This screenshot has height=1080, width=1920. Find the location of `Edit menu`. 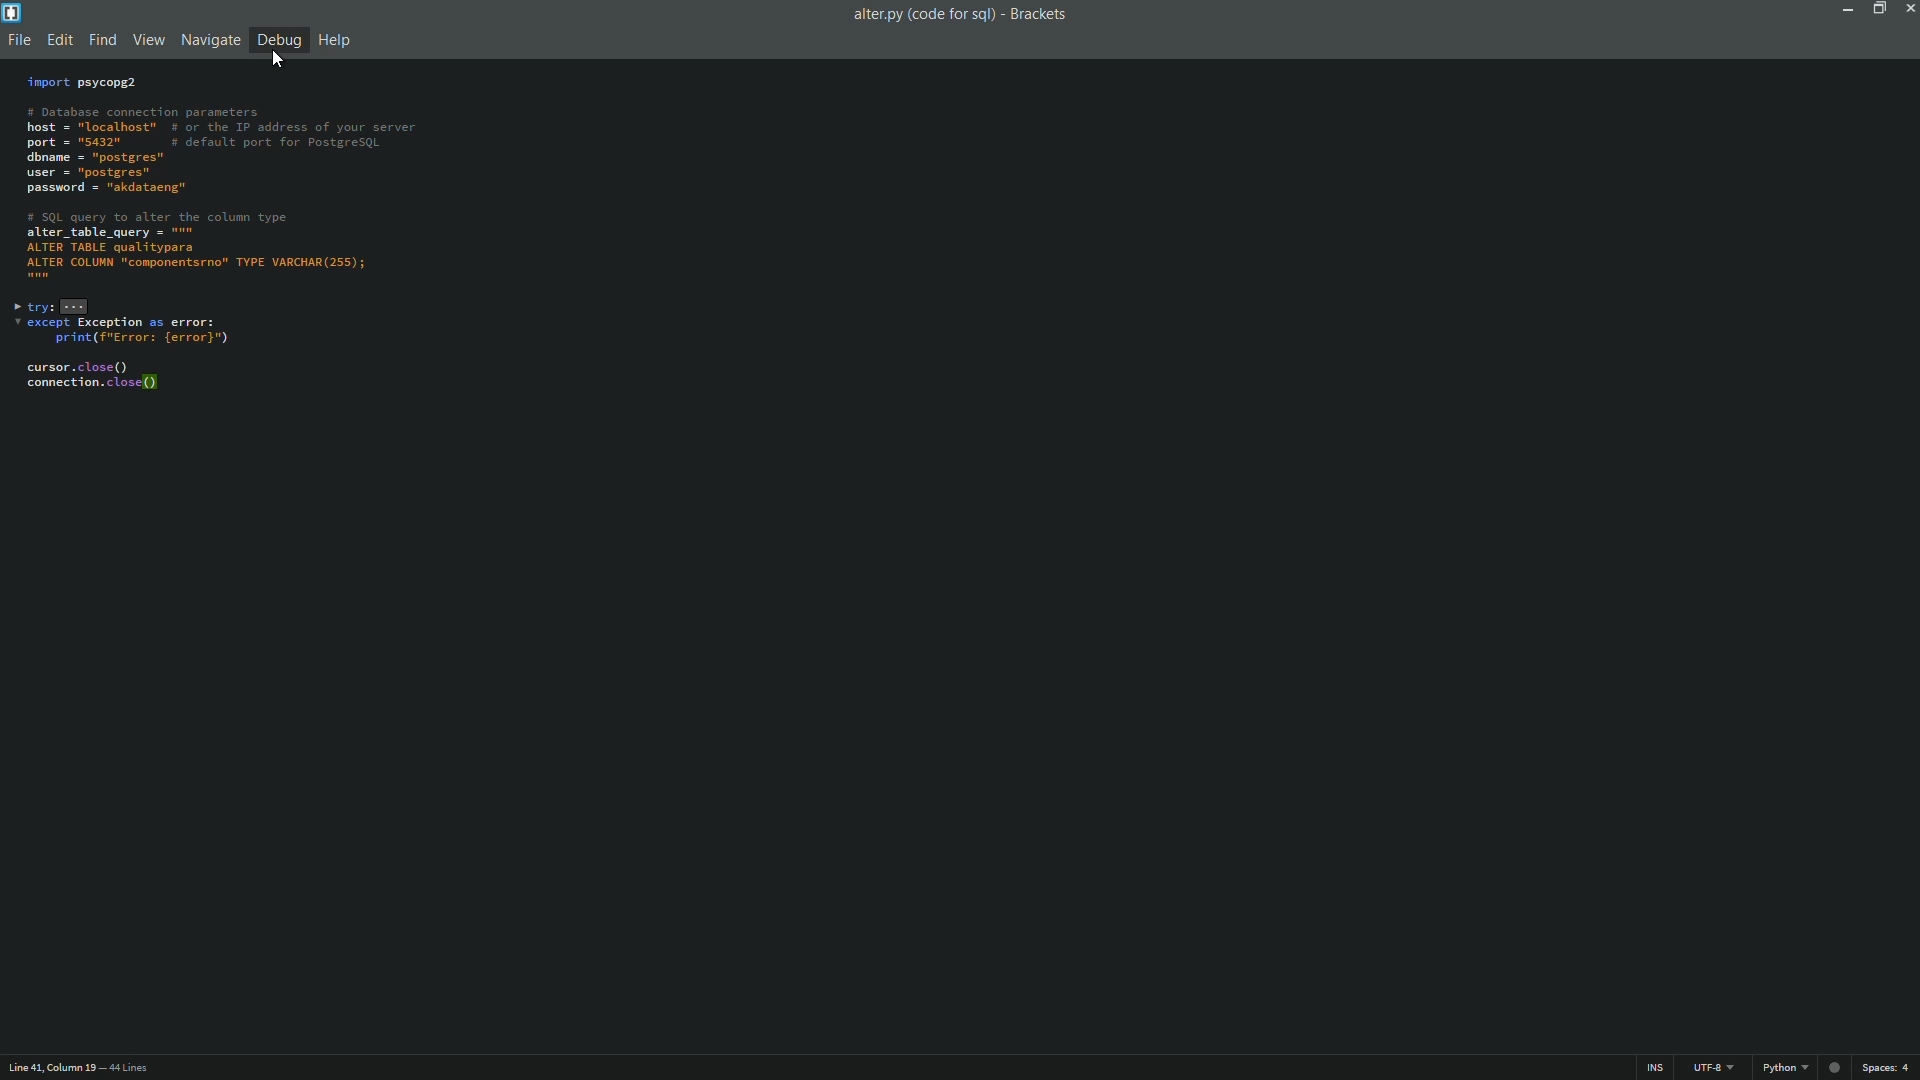

Edit menu is located at coordinates (58, 42).